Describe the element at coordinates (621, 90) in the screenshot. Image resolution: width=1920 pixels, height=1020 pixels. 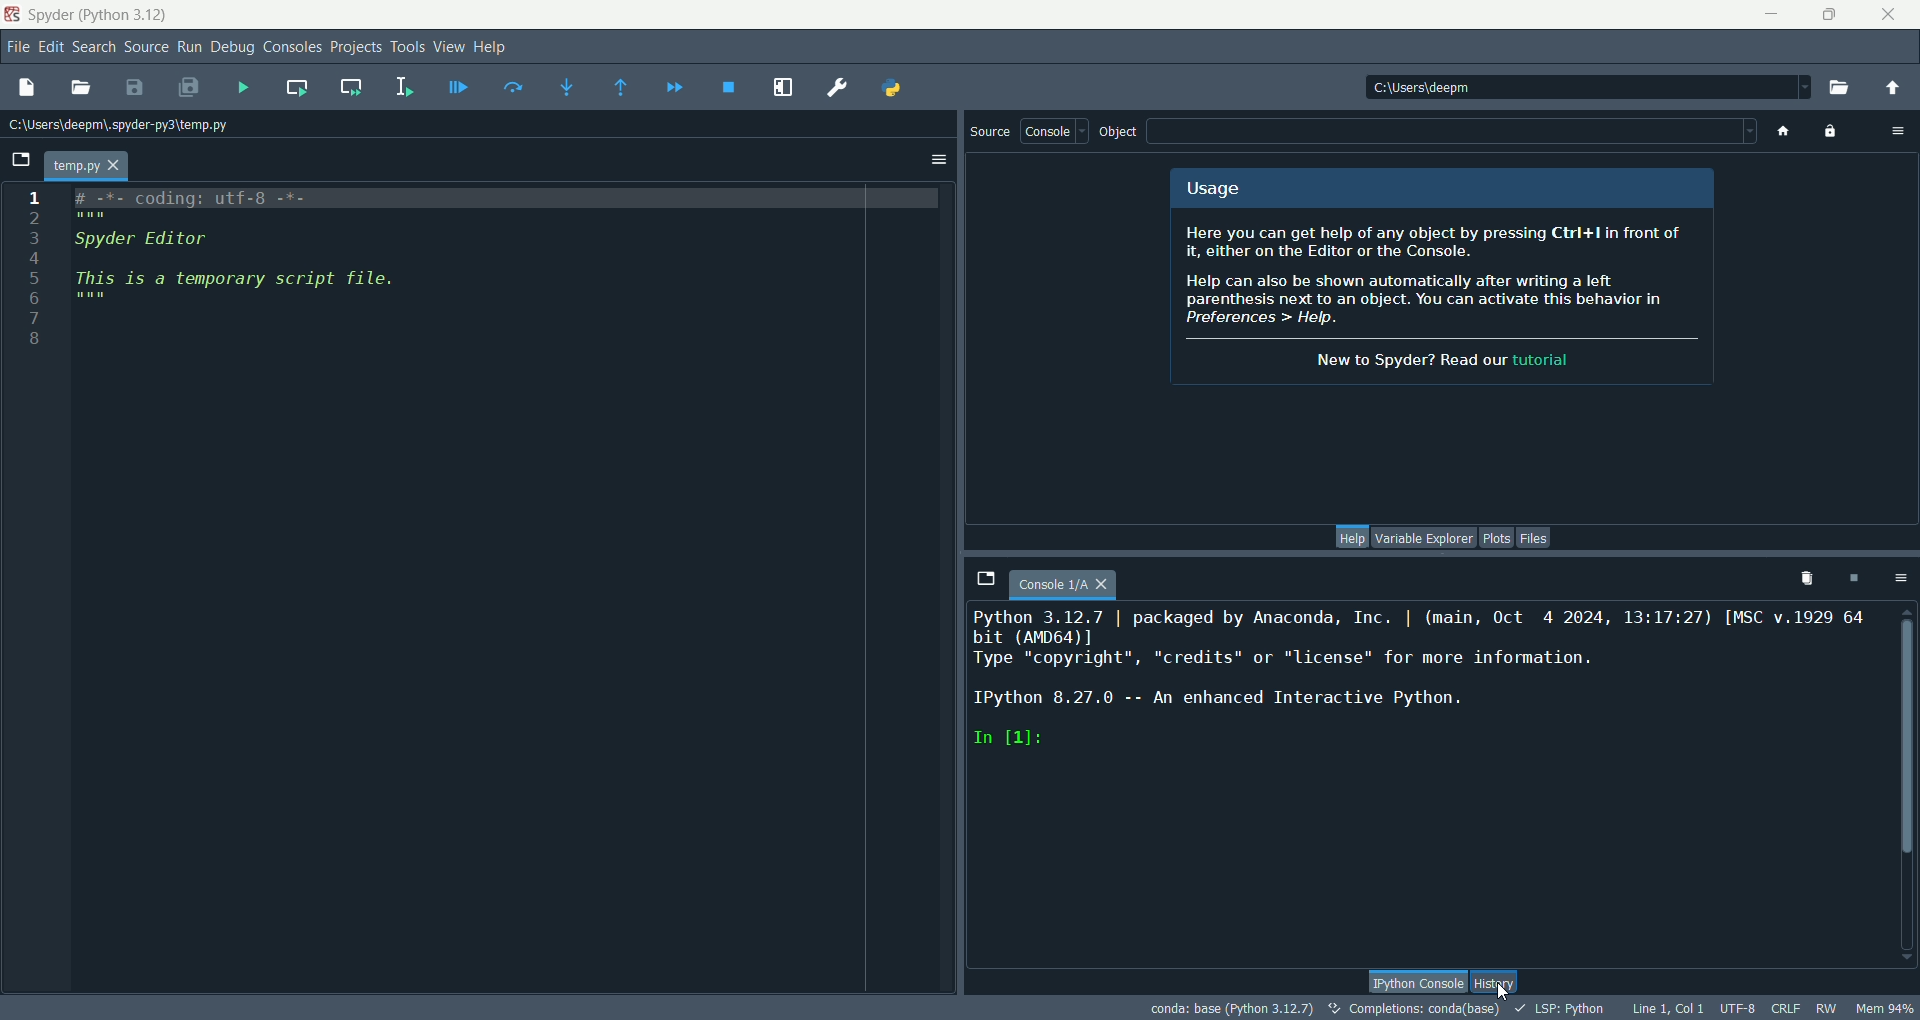
I see `run until current function returns` at that location.